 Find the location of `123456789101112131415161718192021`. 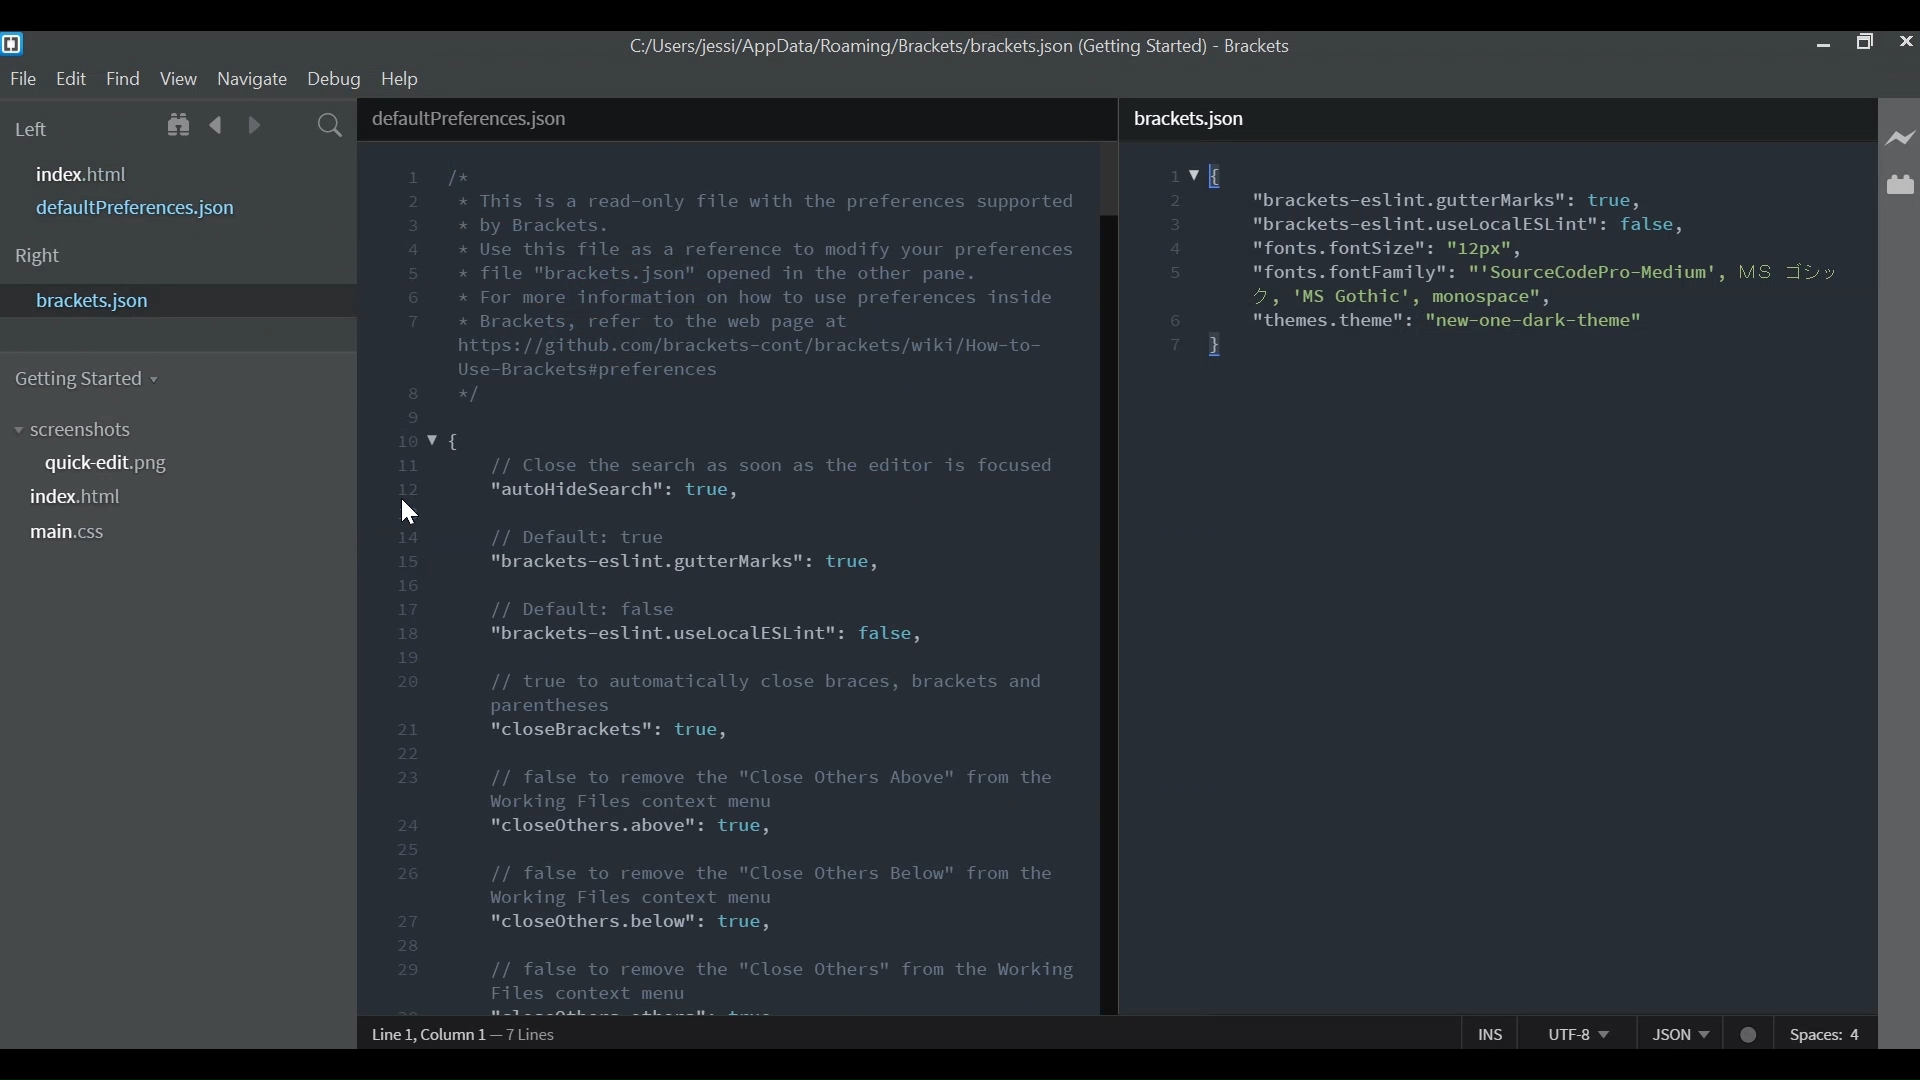

123456789101112131415161718192021 is located at coordinates (409, 591).